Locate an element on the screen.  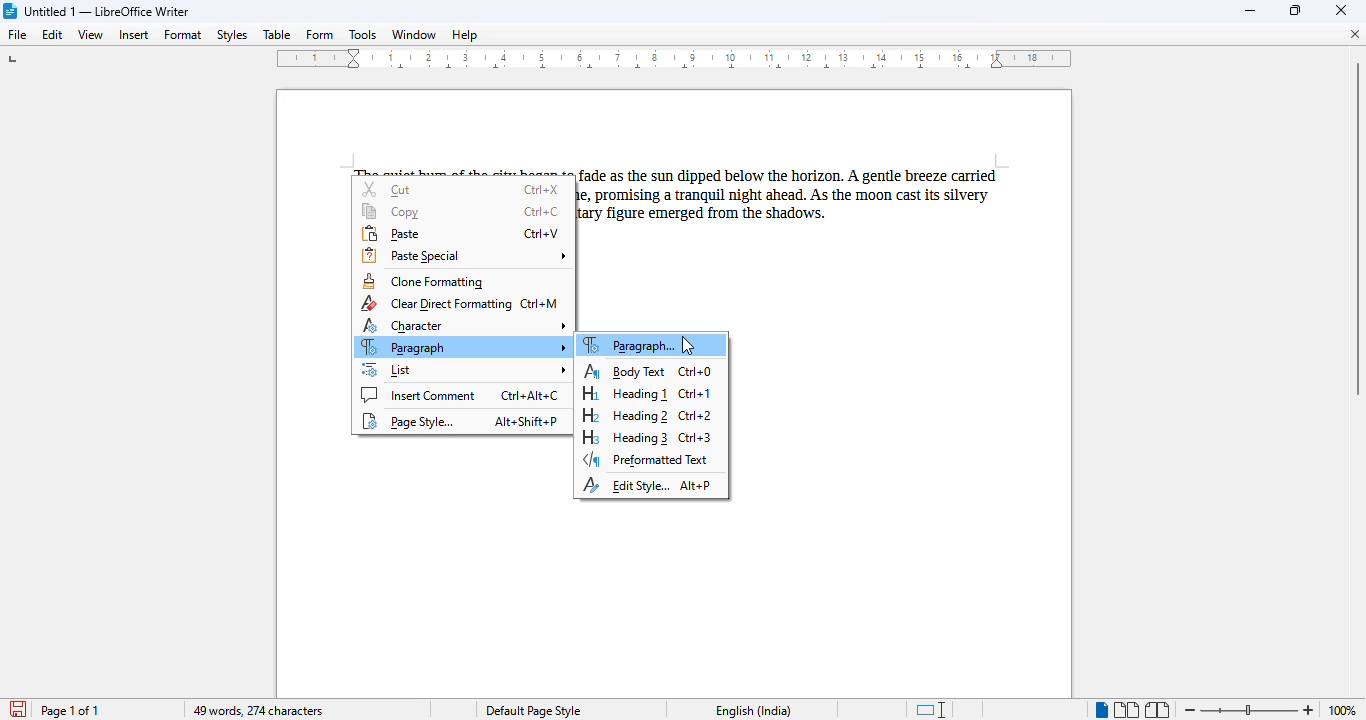
body text is located at coordinates (646, 371).